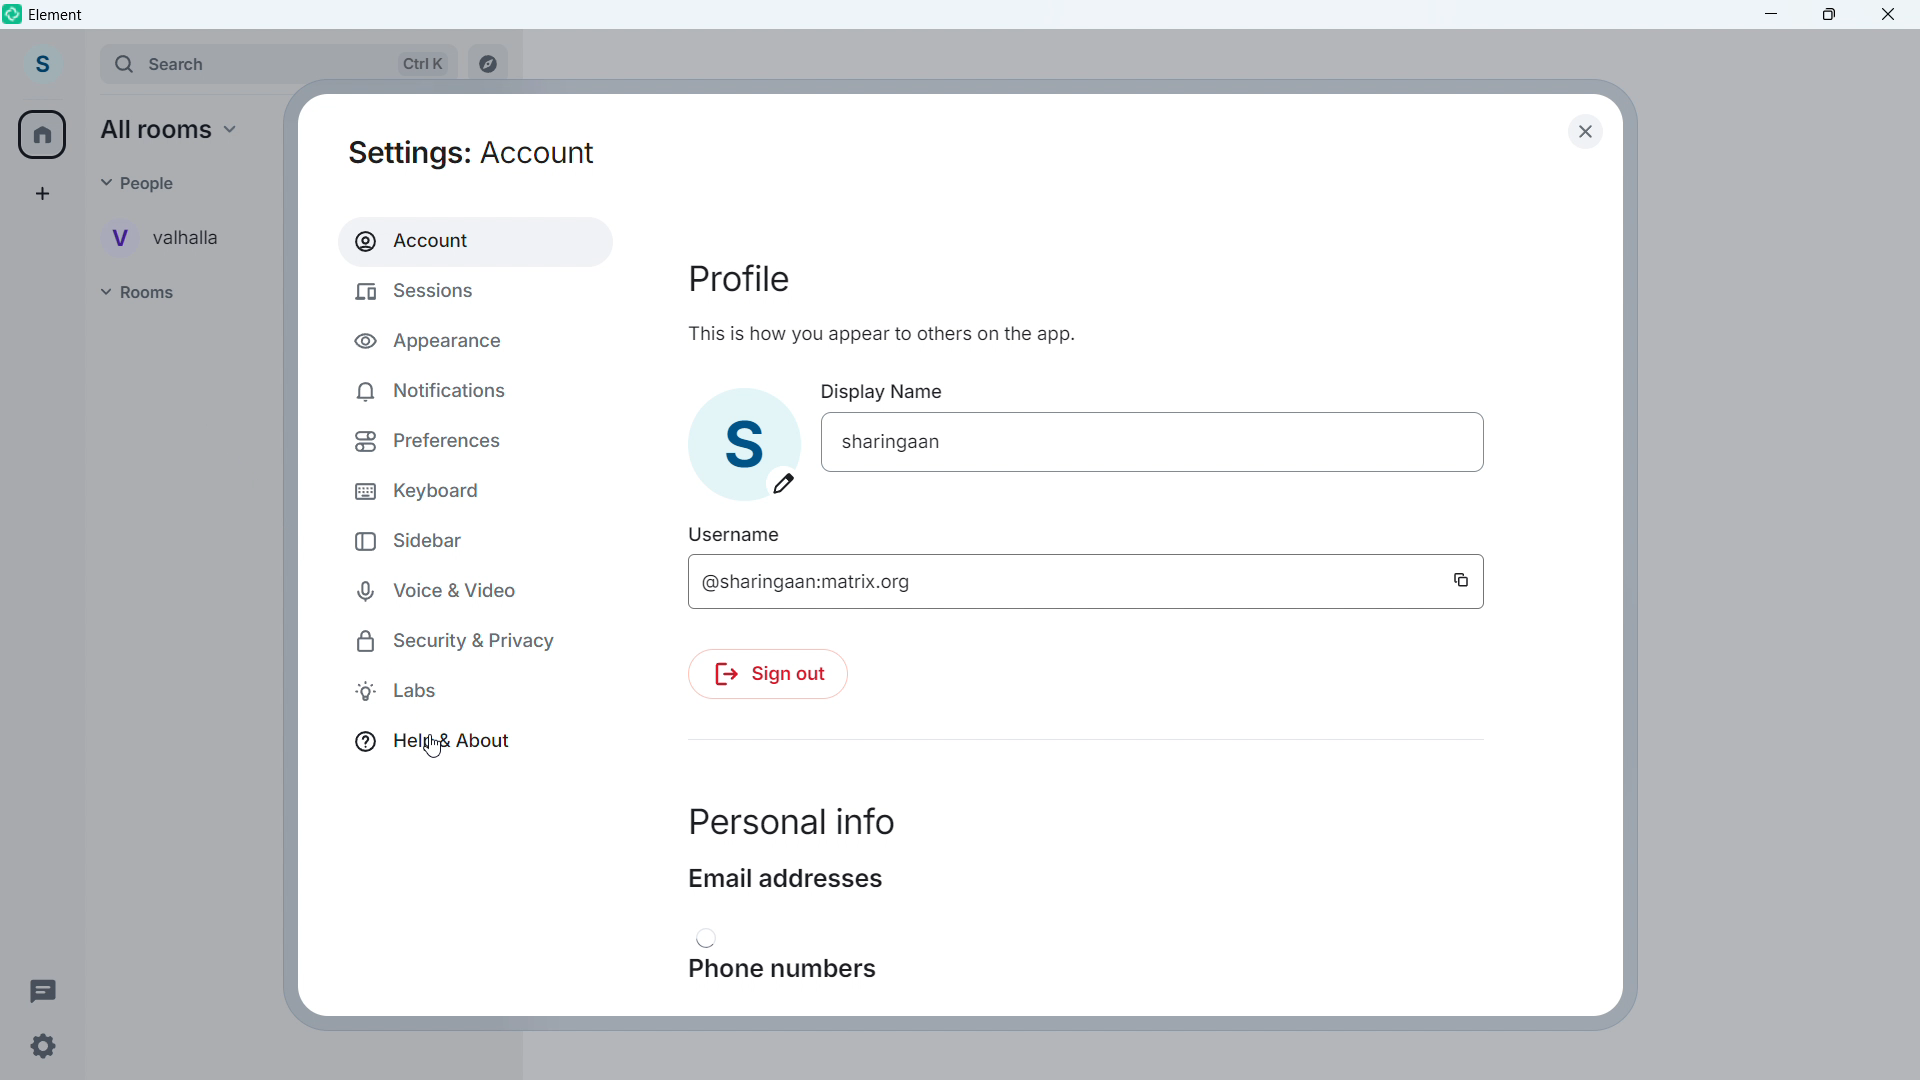 This screenshot has width=1920, height=1080. Describe the element at coordinates (402, 543) in the screenshot. I see `Sidebar ` at that location.